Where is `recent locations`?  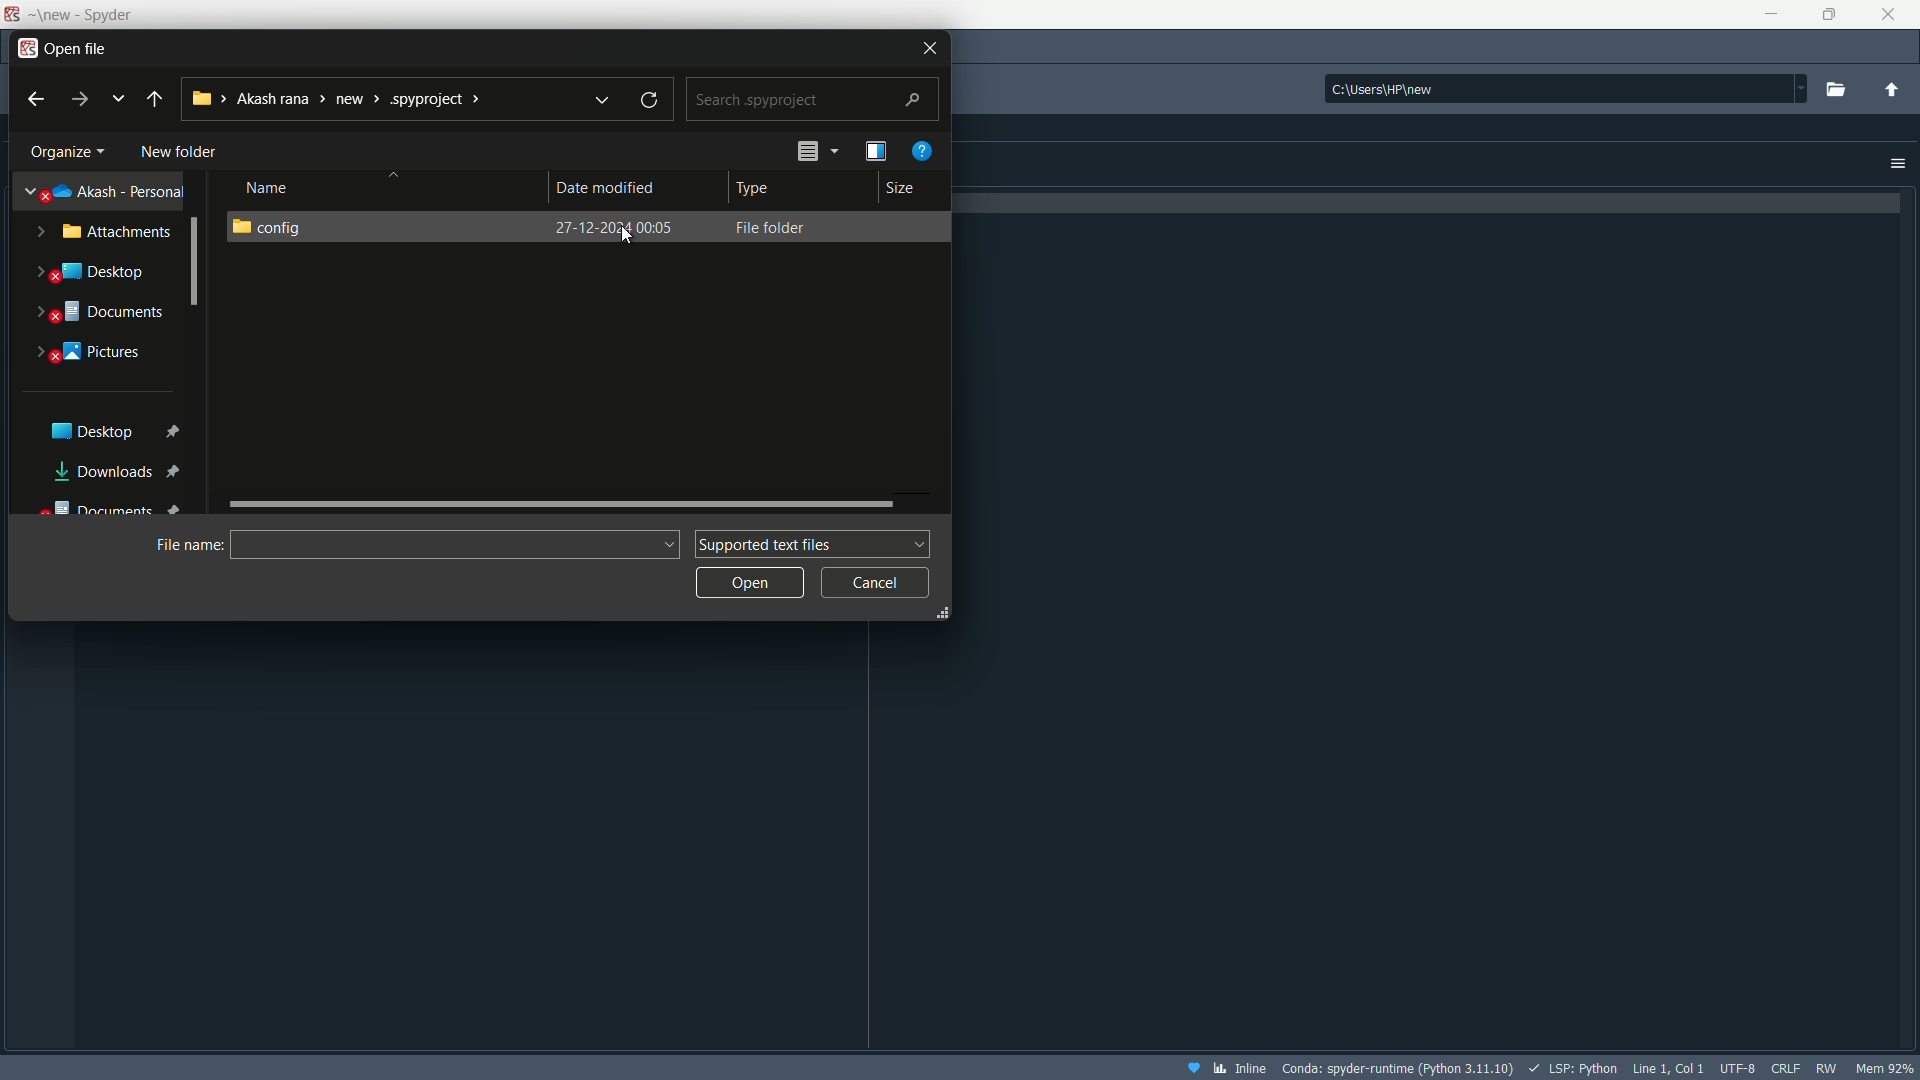
recent locations is located at coordinates (604, 101).